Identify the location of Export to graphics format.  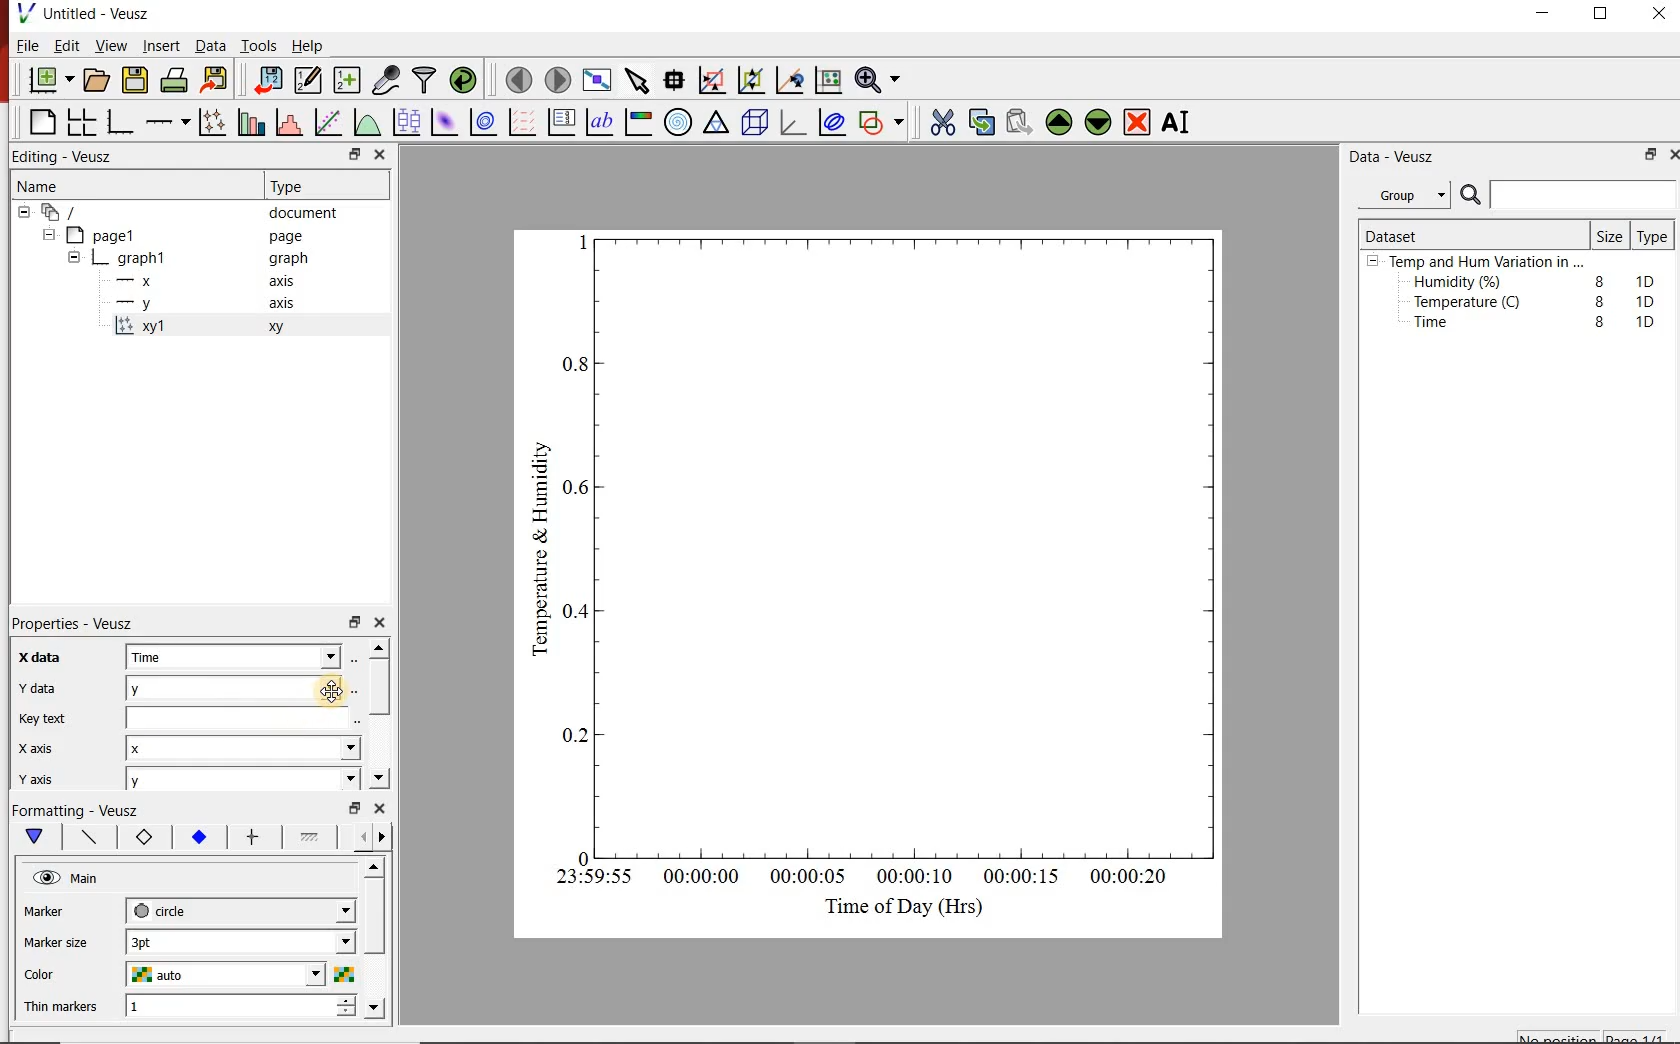
(217, 79).